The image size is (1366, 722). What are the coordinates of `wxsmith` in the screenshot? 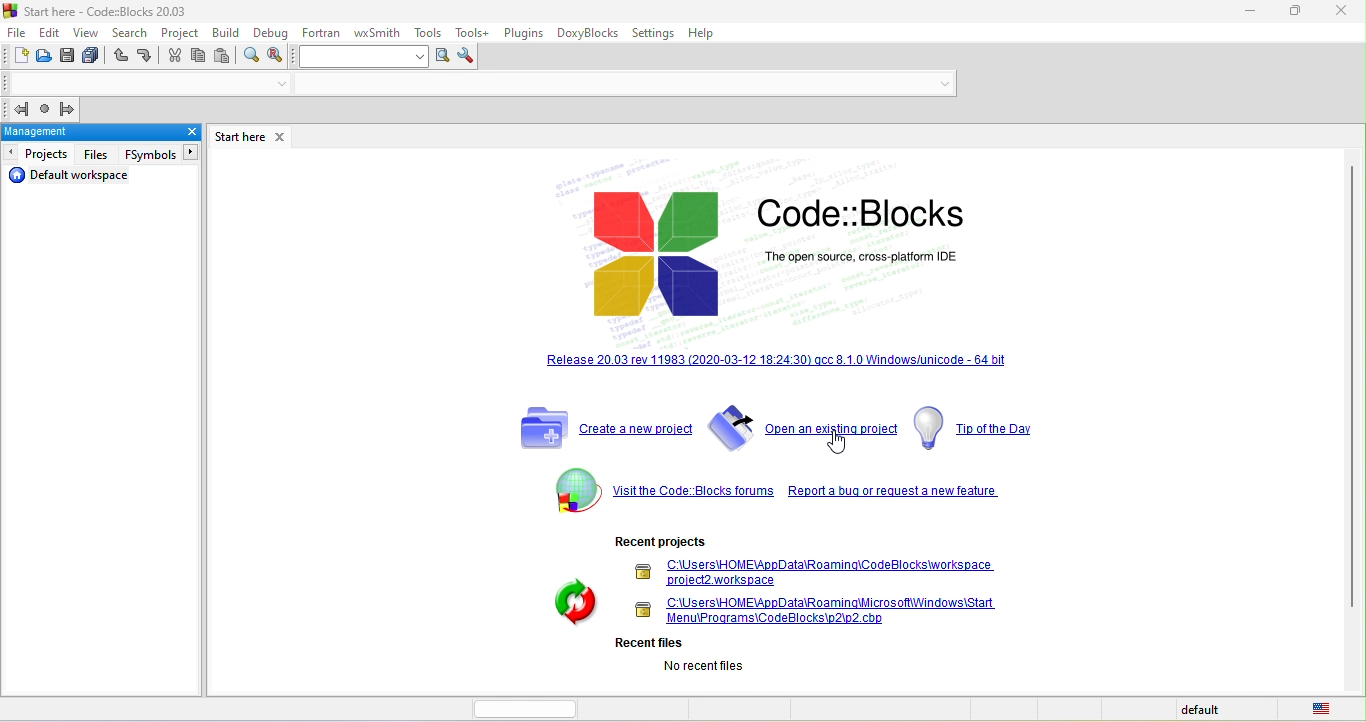 It's located at (375, 34).